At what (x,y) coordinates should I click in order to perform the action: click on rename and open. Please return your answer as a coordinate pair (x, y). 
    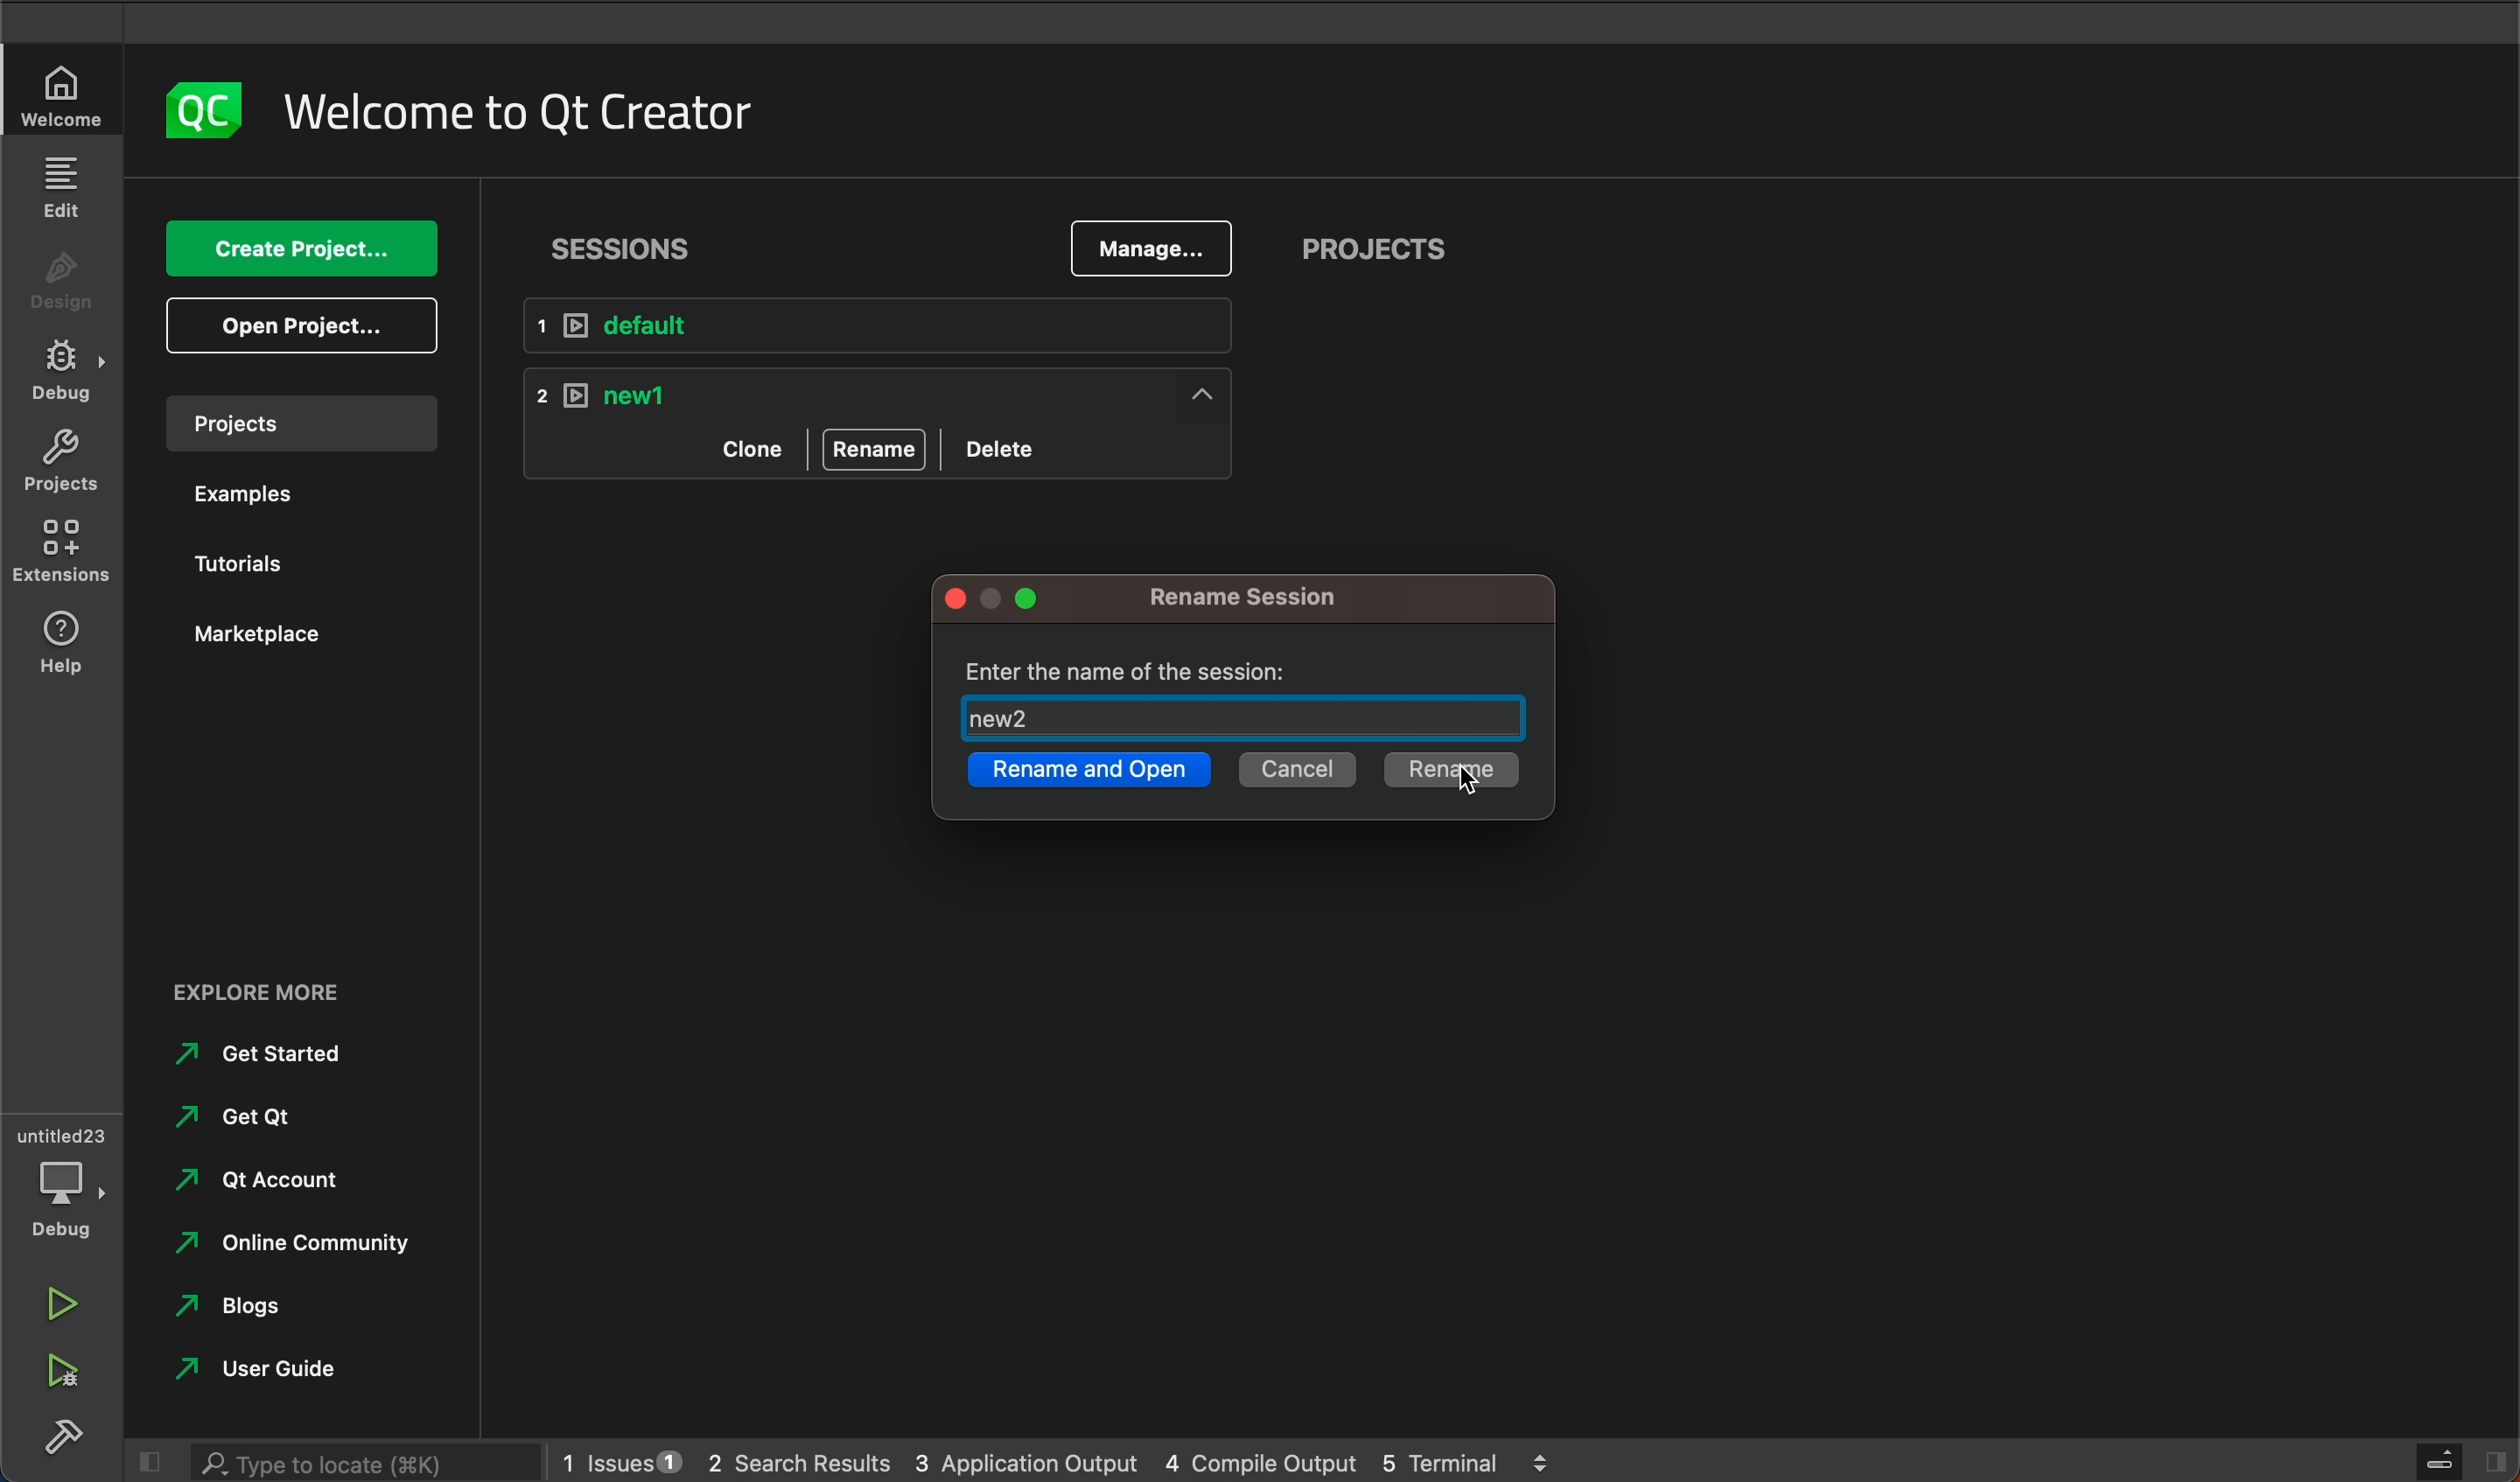
    Looking at the image, I should click on (1087, 774).